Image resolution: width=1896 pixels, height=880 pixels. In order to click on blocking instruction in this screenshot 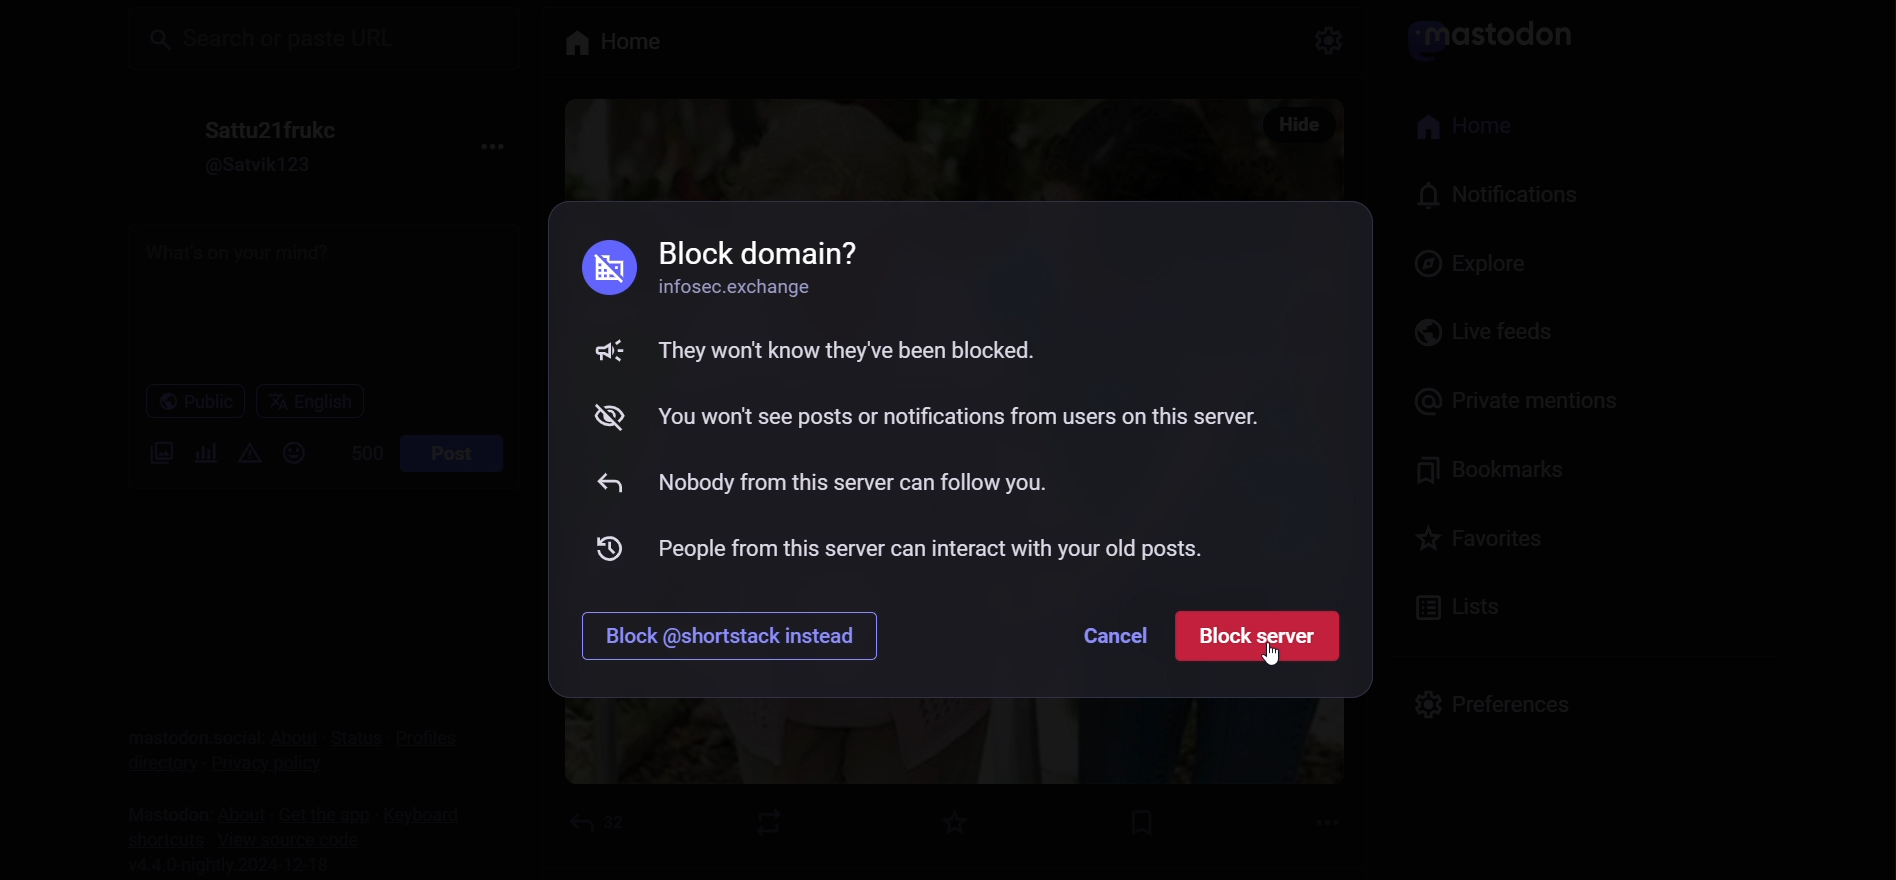, I will do `click(936, 404)`.